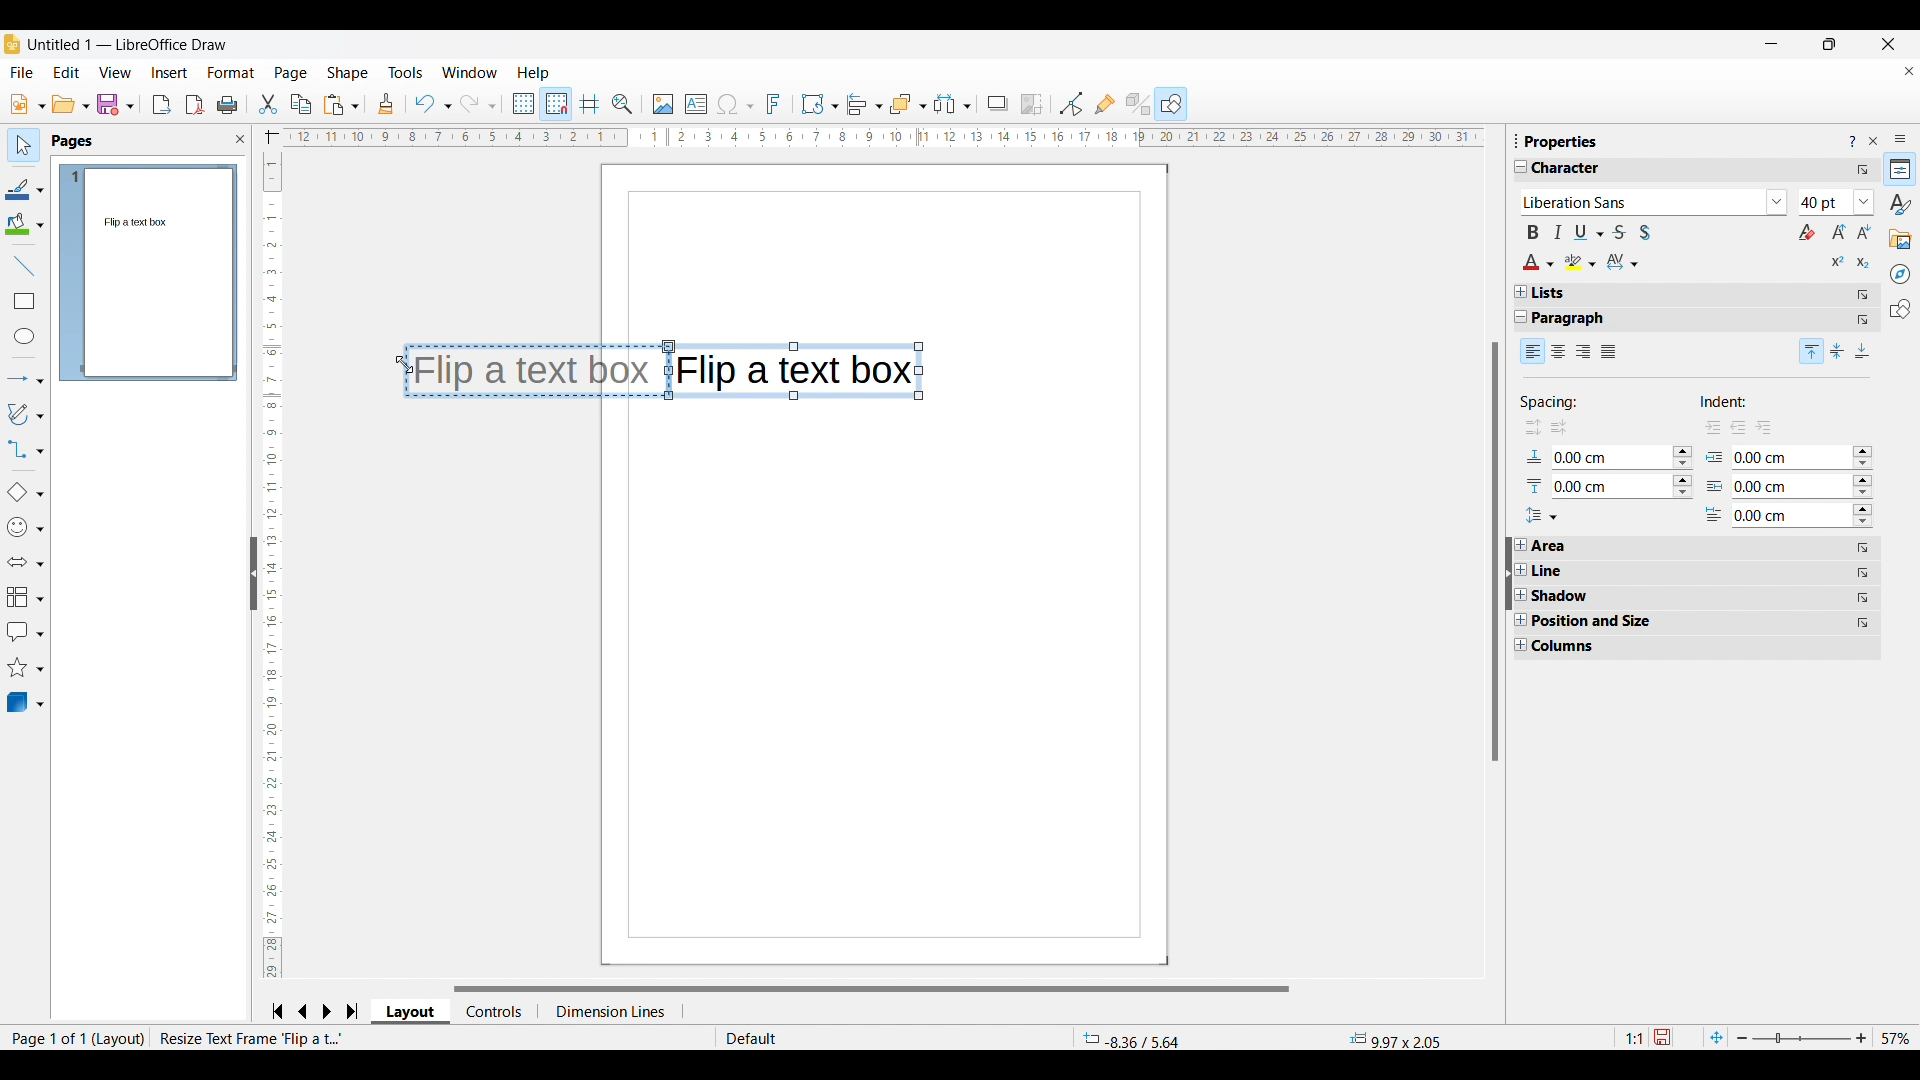 The height and width of the screenshot is (1080, 1920). Describe the element at coordinates (1789, 487) in the screenshot. I see `0.00 cm` at that location.